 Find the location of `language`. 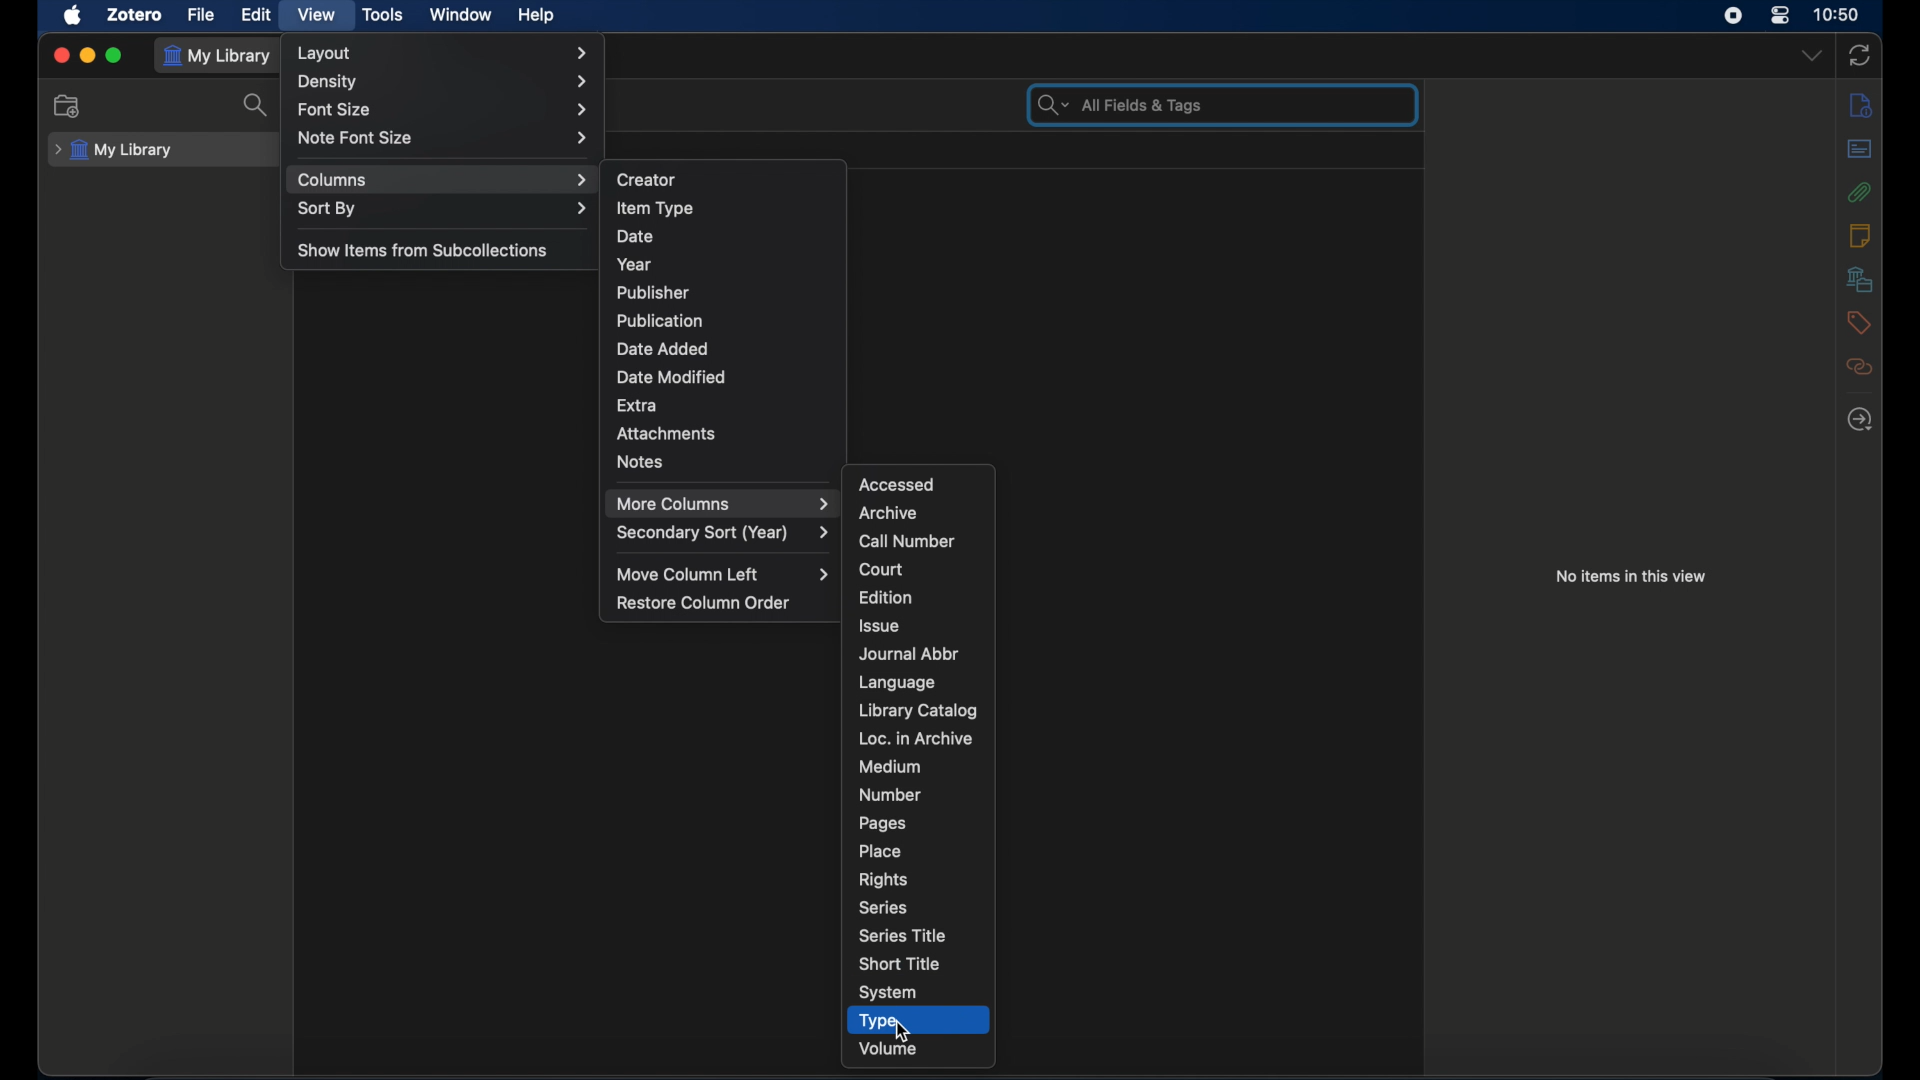

language is located at coordinates (899, 681).